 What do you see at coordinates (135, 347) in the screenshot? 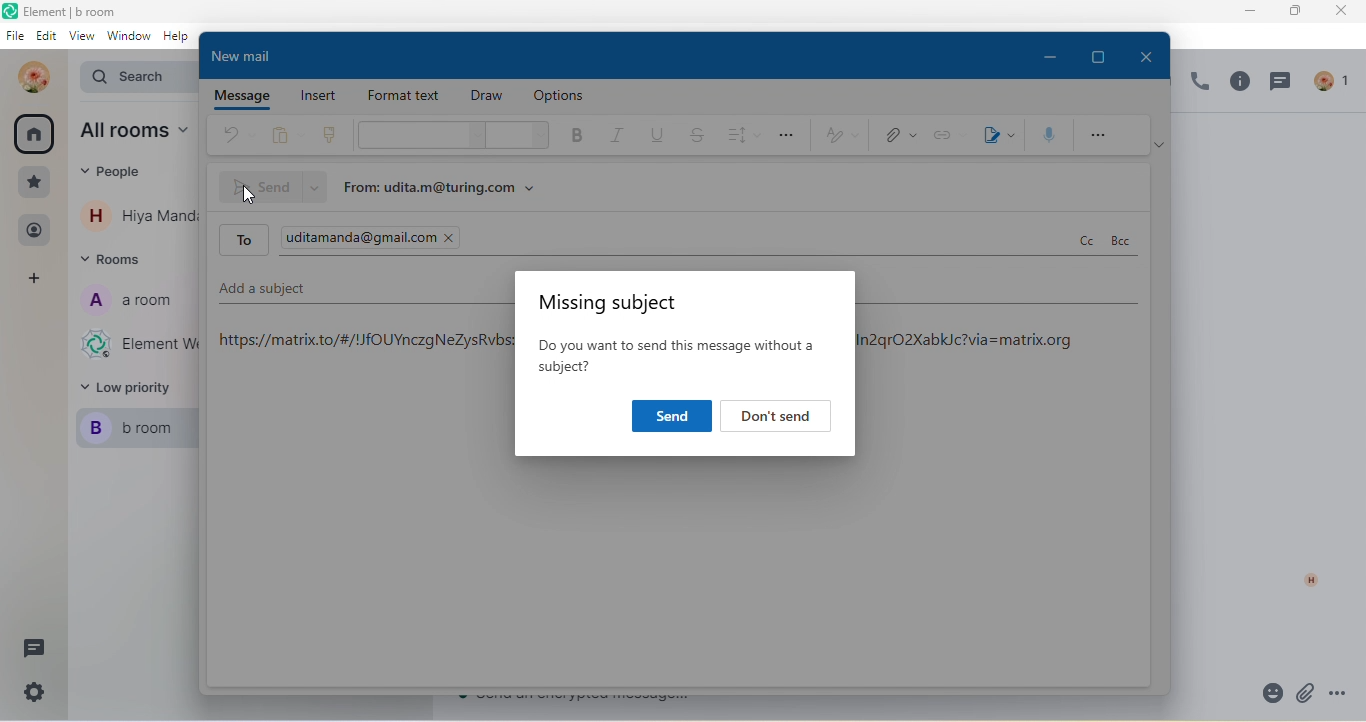
I see `Element web/desktop` at bounding box center [135, 347].